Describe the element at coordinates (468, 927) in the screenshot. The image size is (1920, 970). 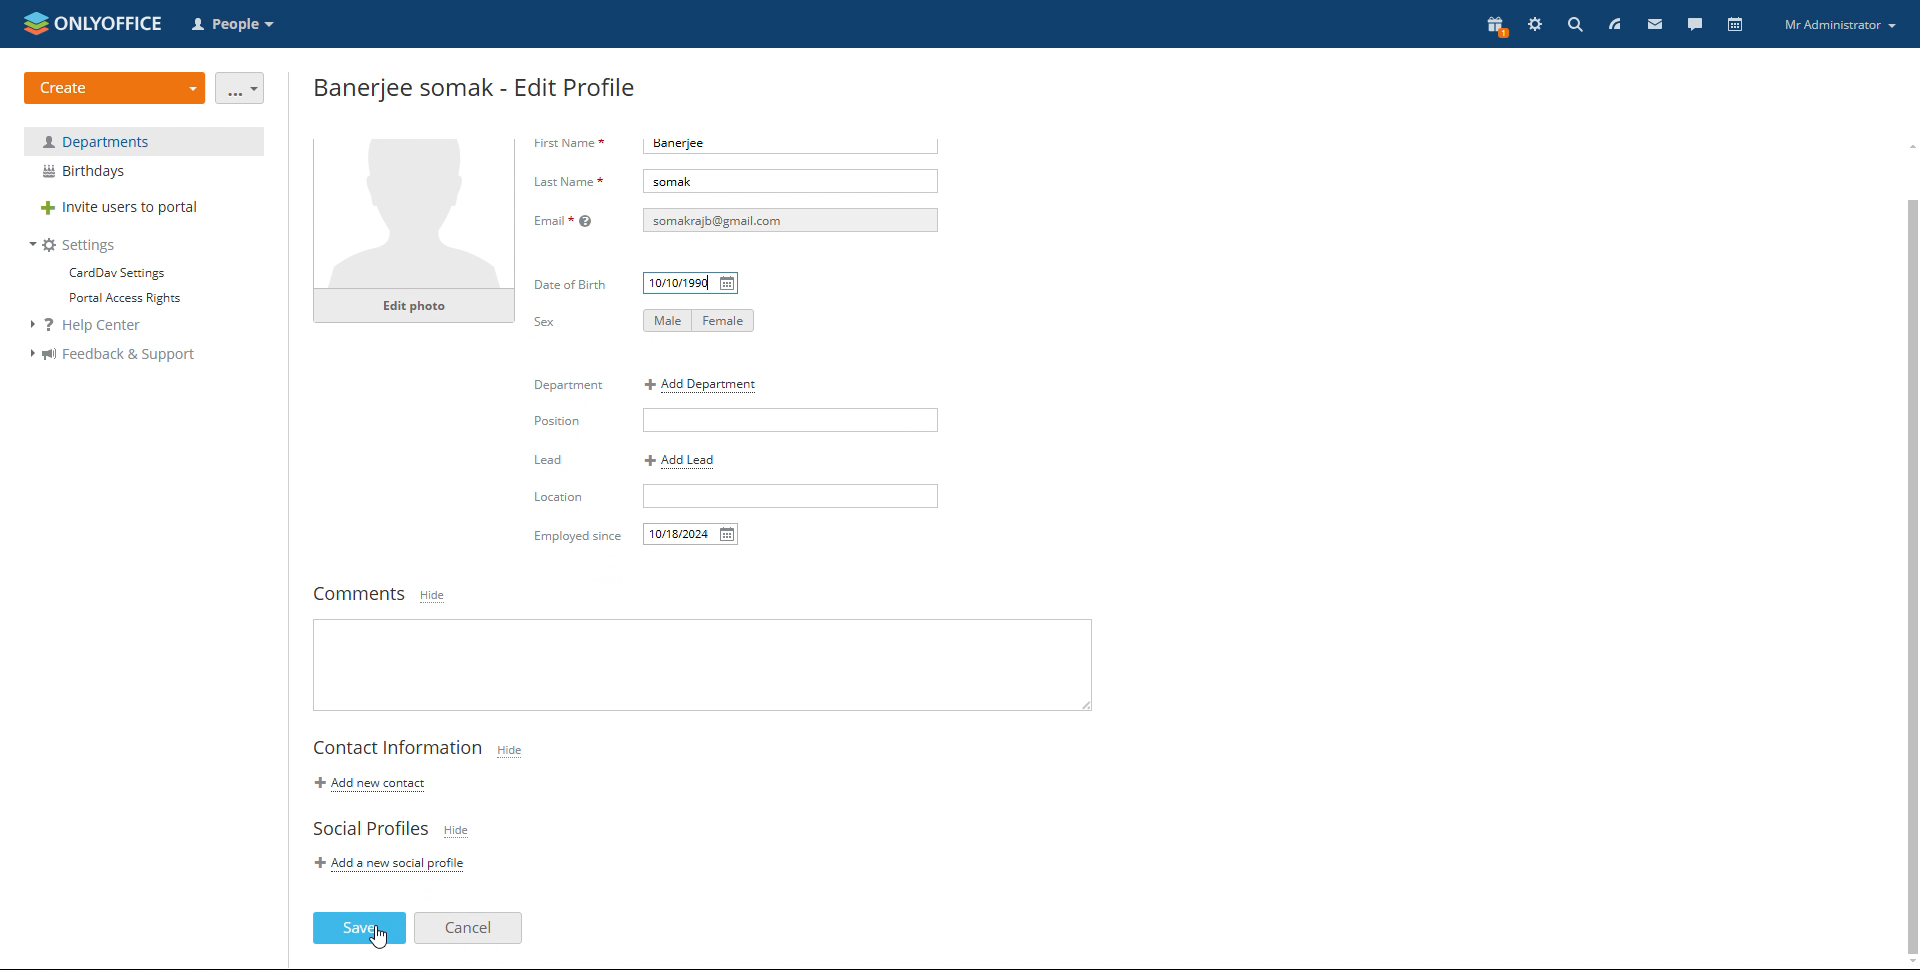
I see `cancel` at that location.